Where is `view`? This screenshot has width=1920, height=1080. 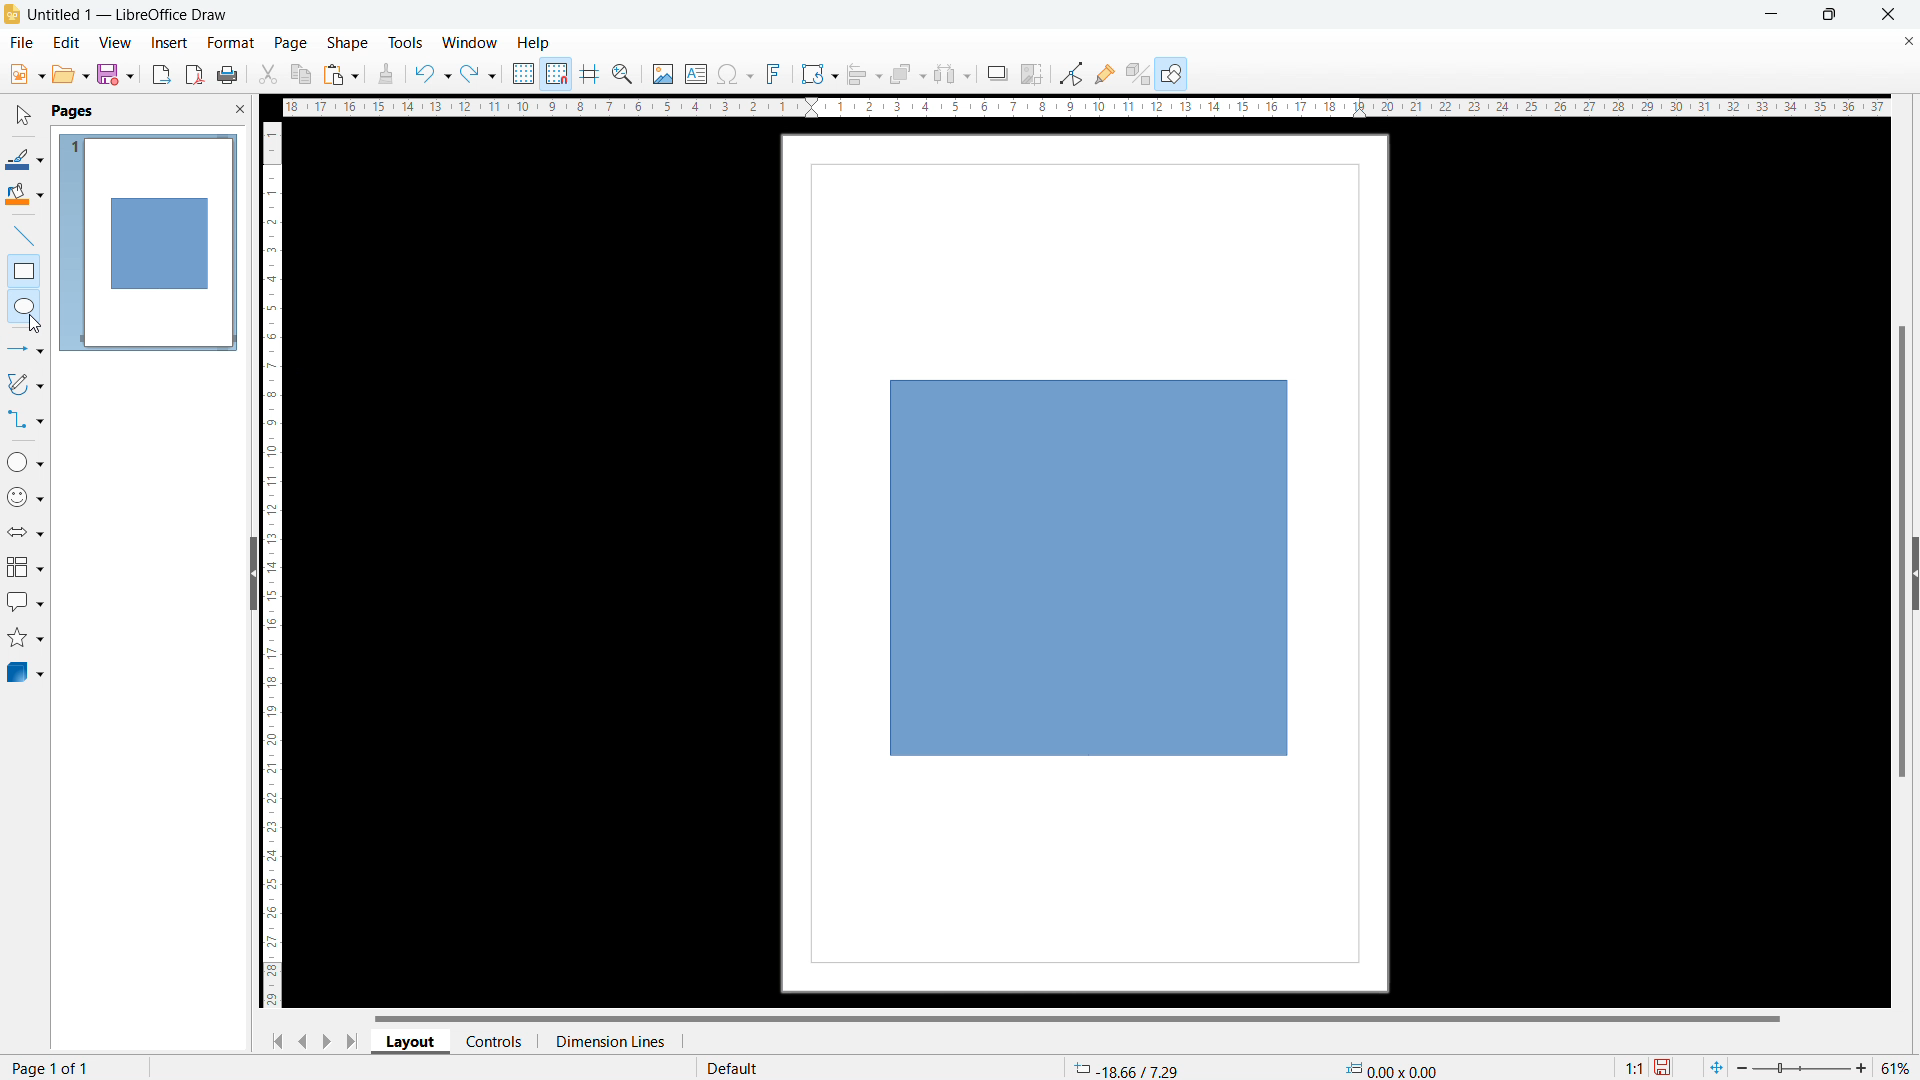 view is located at coordinates (115, 43).